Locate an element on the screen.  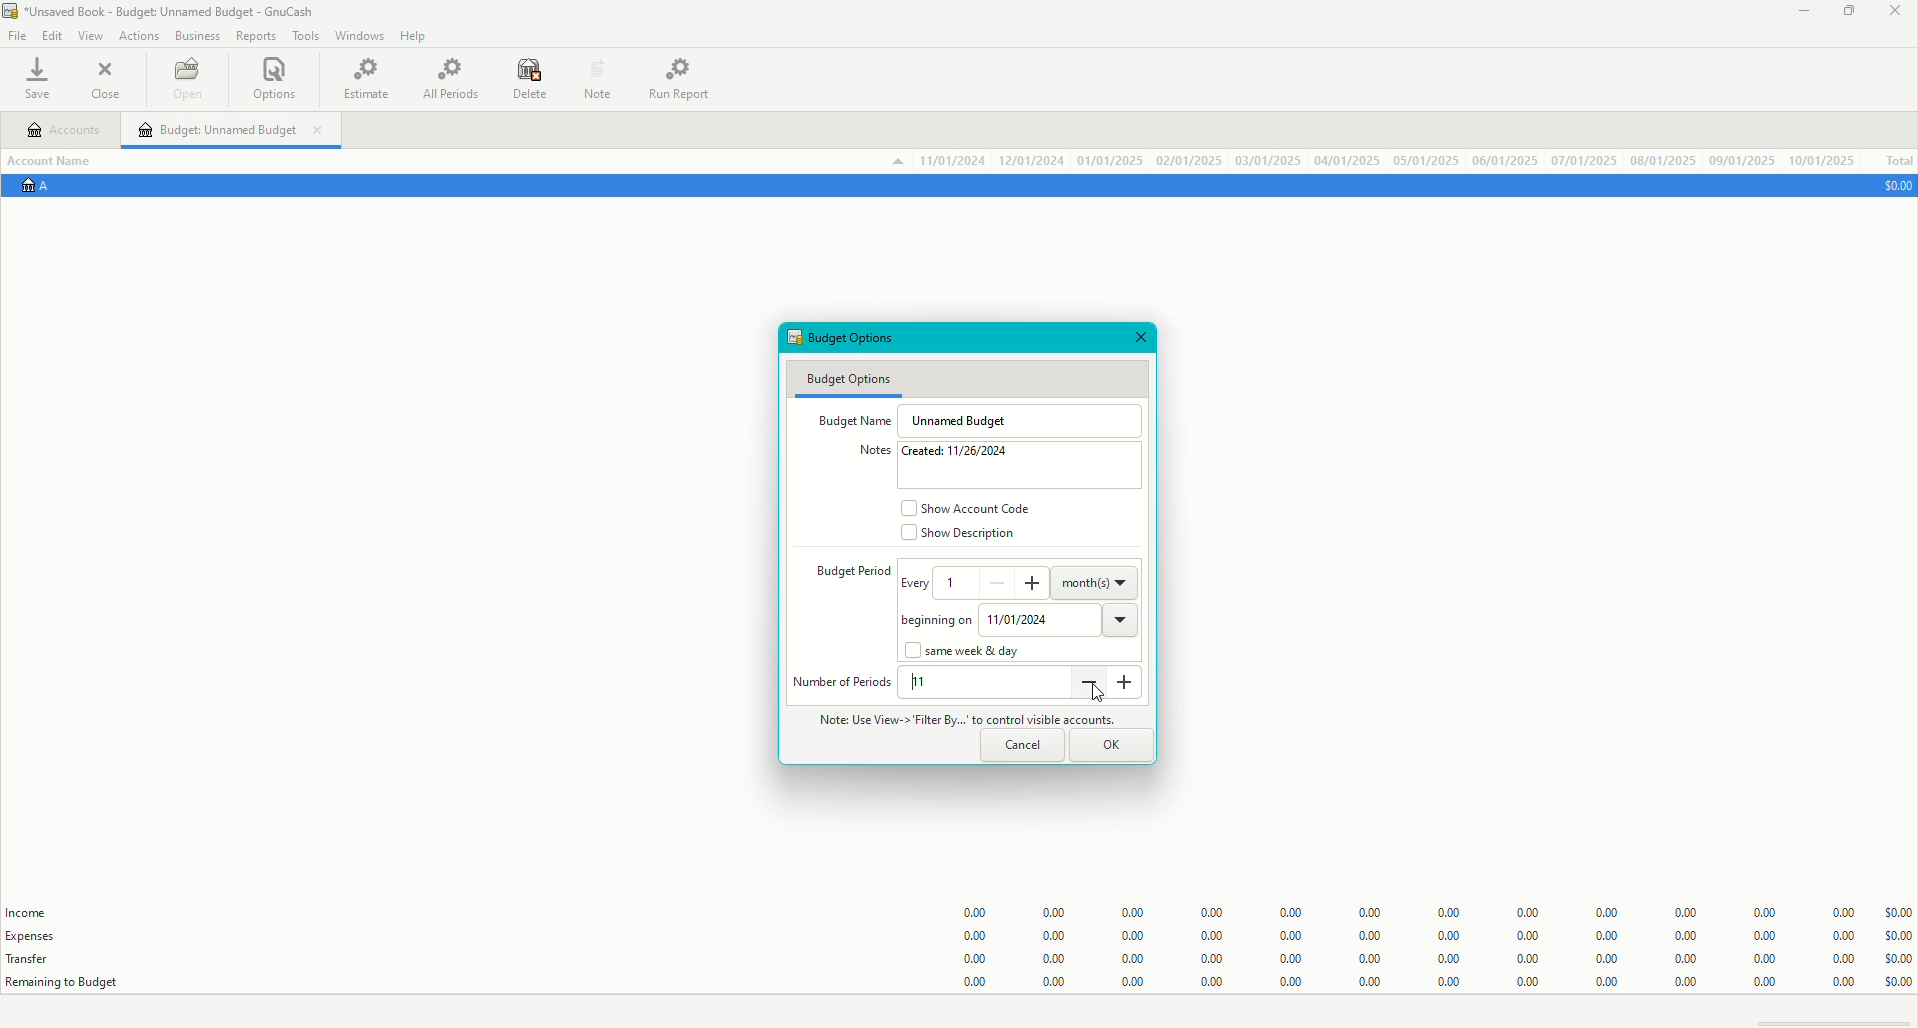
Remaining to Budget is located at coordinates (66, 982).